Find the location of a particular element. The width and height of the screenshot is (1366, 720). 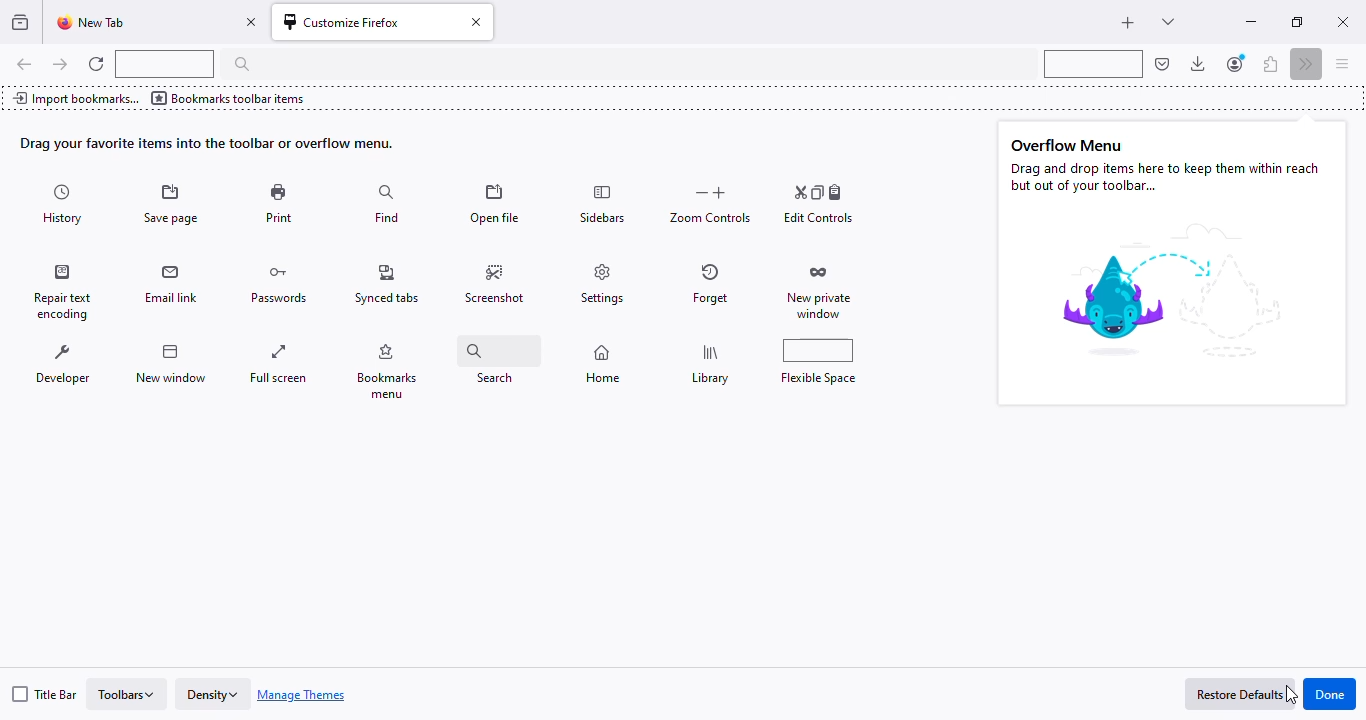

customize firefox is located at coordinates (344, 22).